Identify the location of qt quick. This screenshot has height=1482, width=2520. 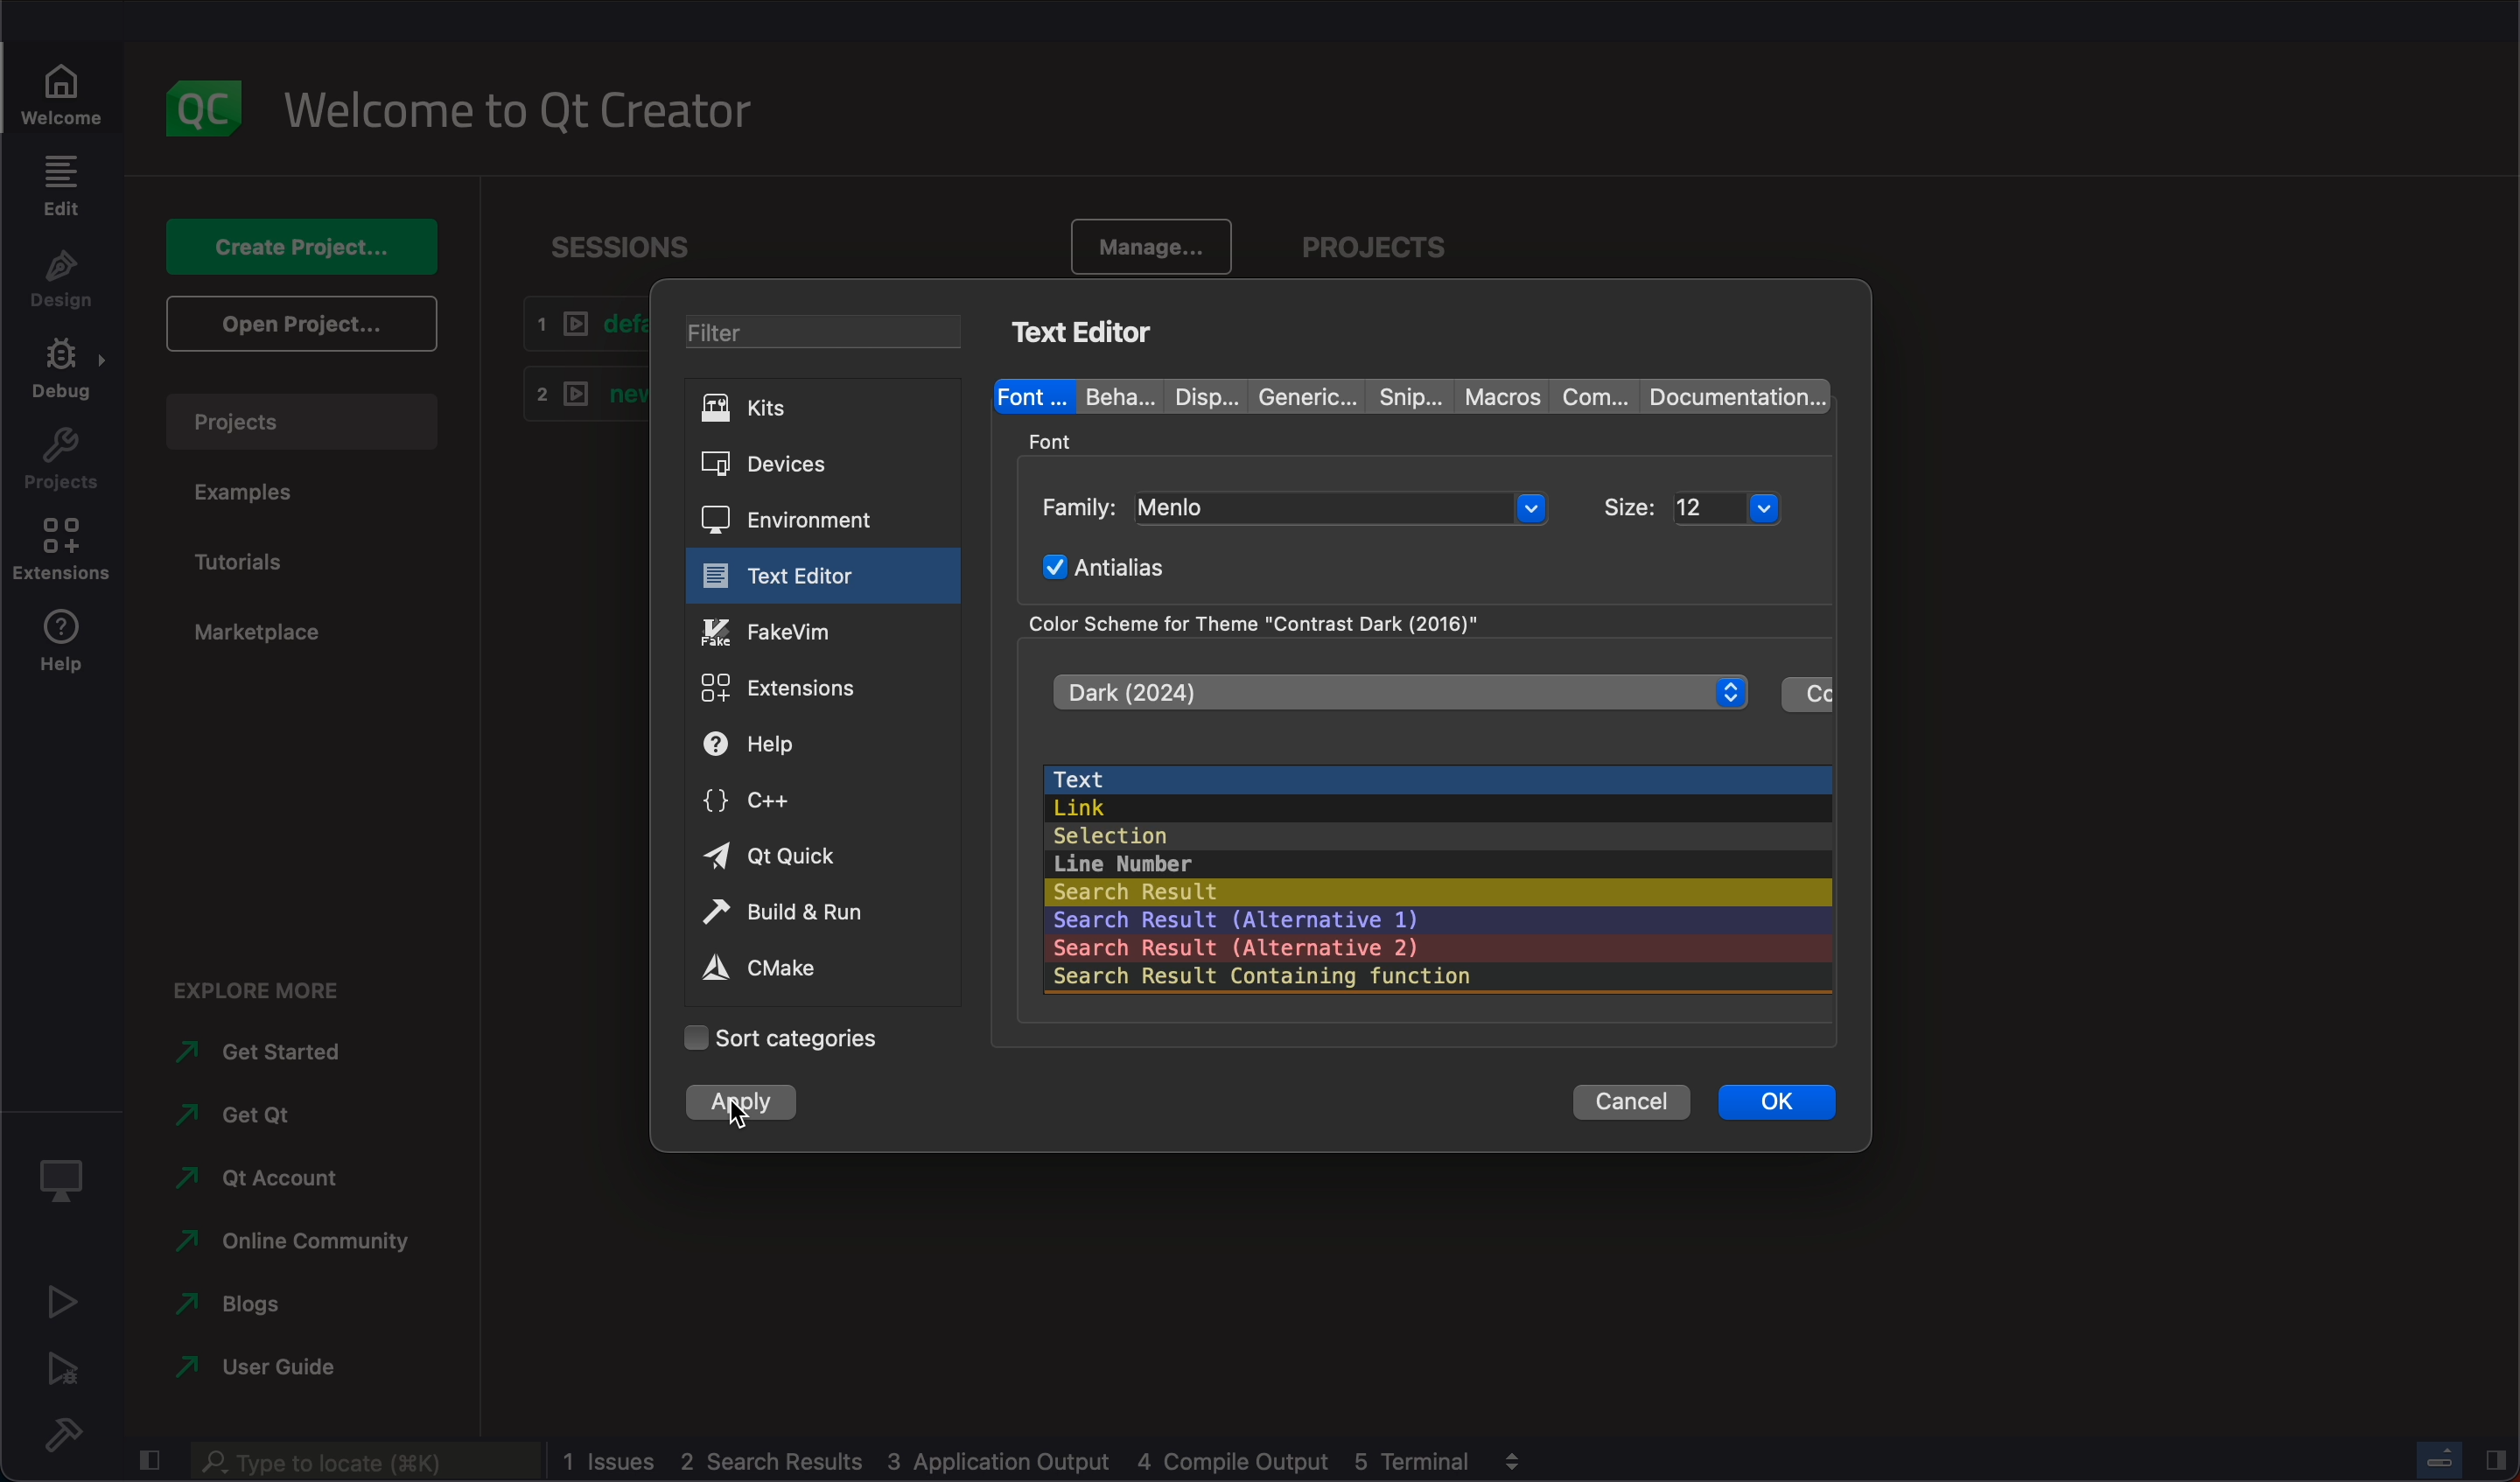
(820, 856).